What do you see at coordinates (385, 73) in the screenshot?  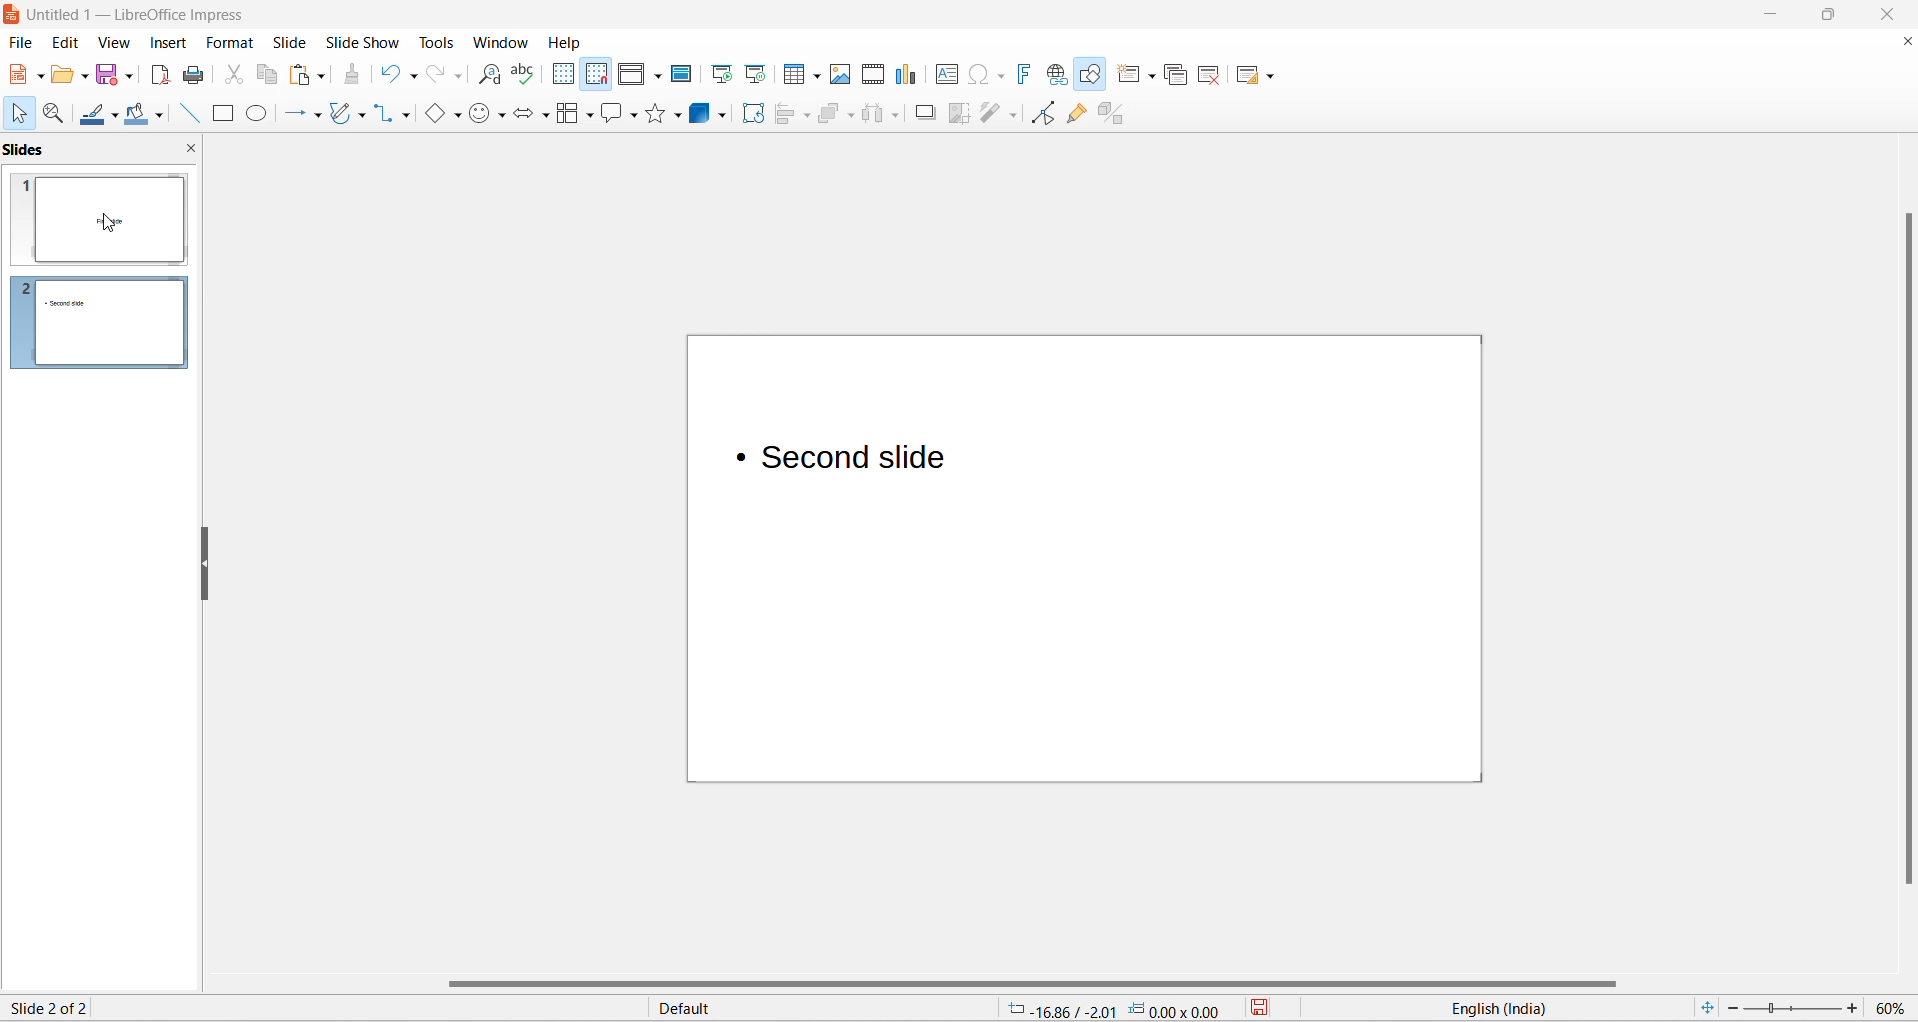 I see `undo` at bounding box center [385, 73].